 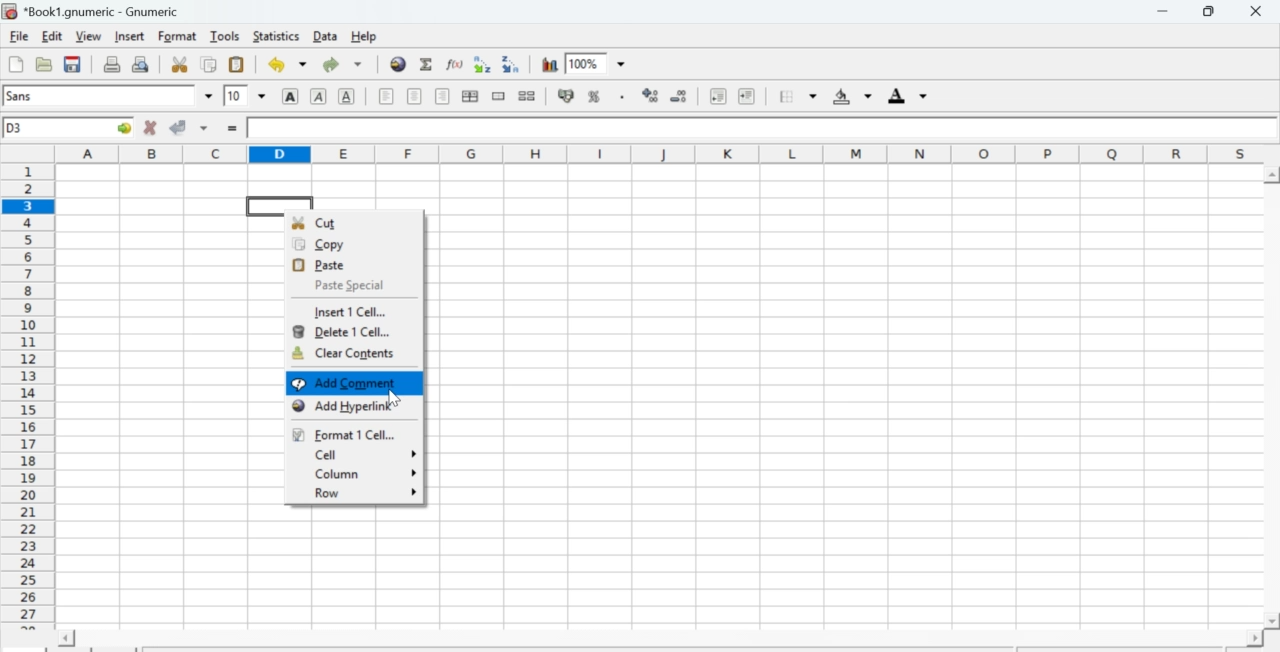 What do you see at coordinates (853, 95) in the screenshot?
I see `Background` at bounding box center [853, 95].